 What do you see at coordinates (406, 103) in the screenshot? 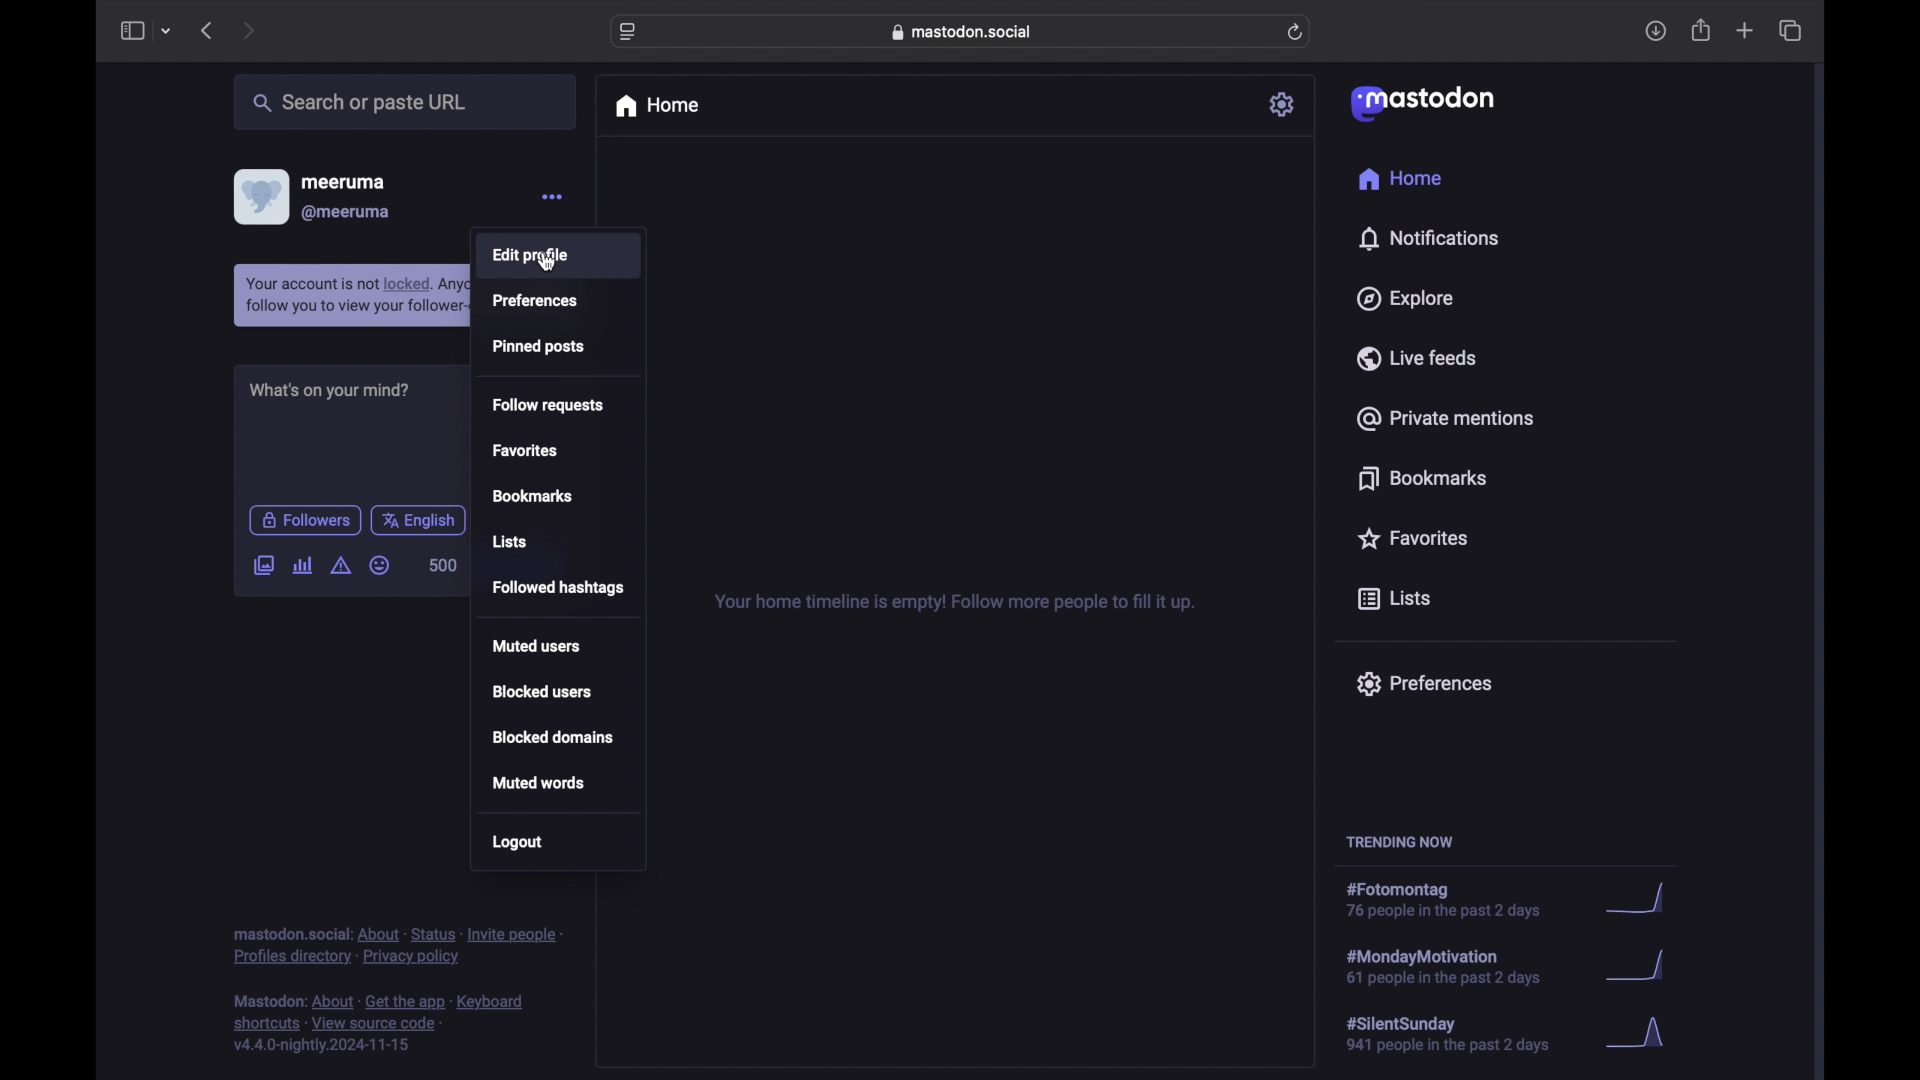
I see `search or paste url` at bounding box center [406, 103].